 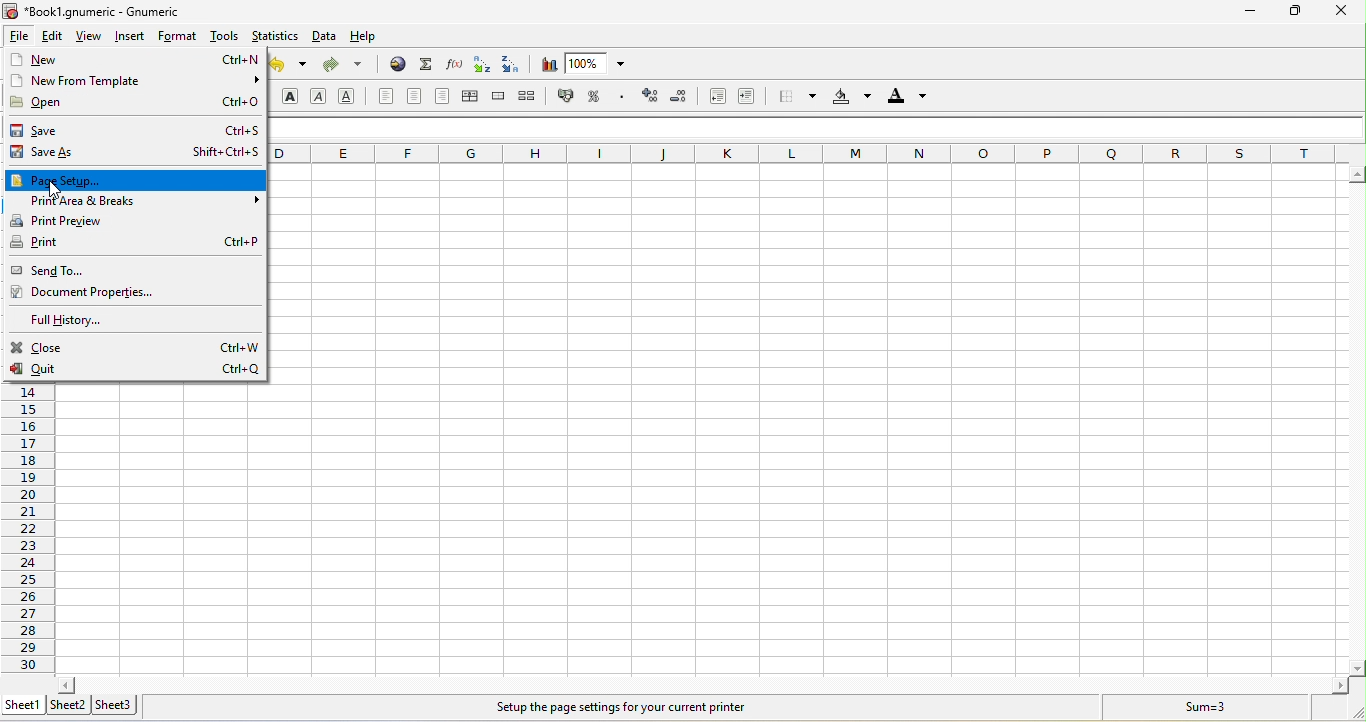 What do you see at coordinates (136, 348) in the screenshot?
I see `close` at bounding box center [136, 348].